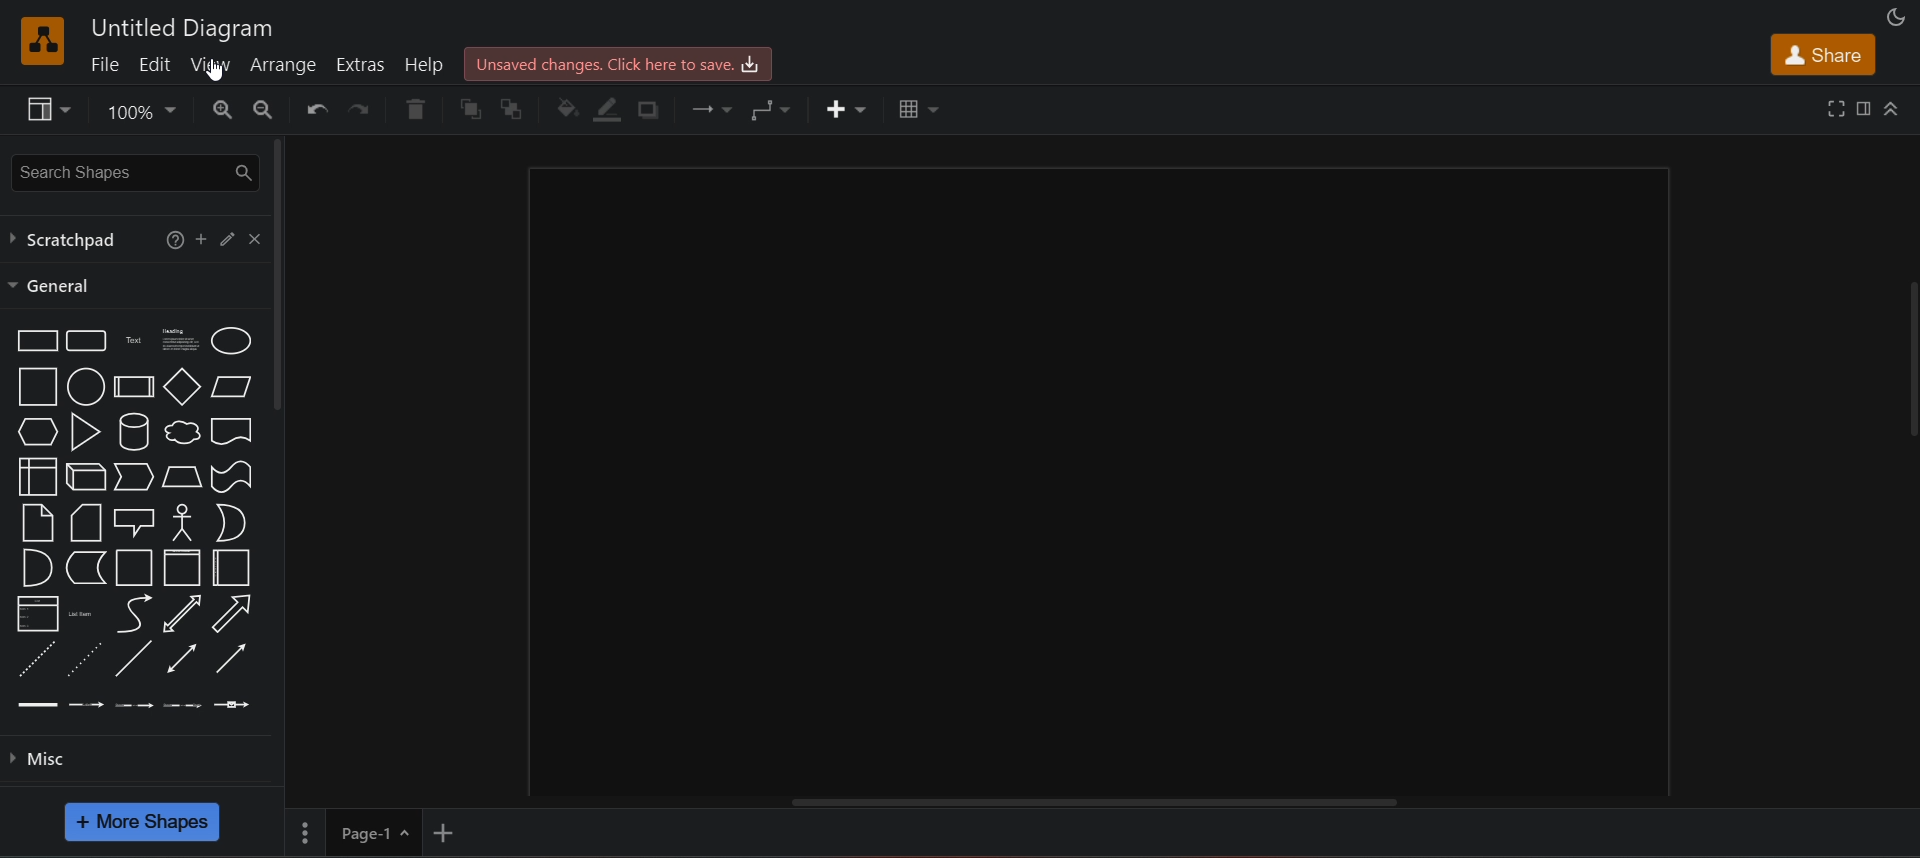  I want to click on internals torage, so click(38, 475).